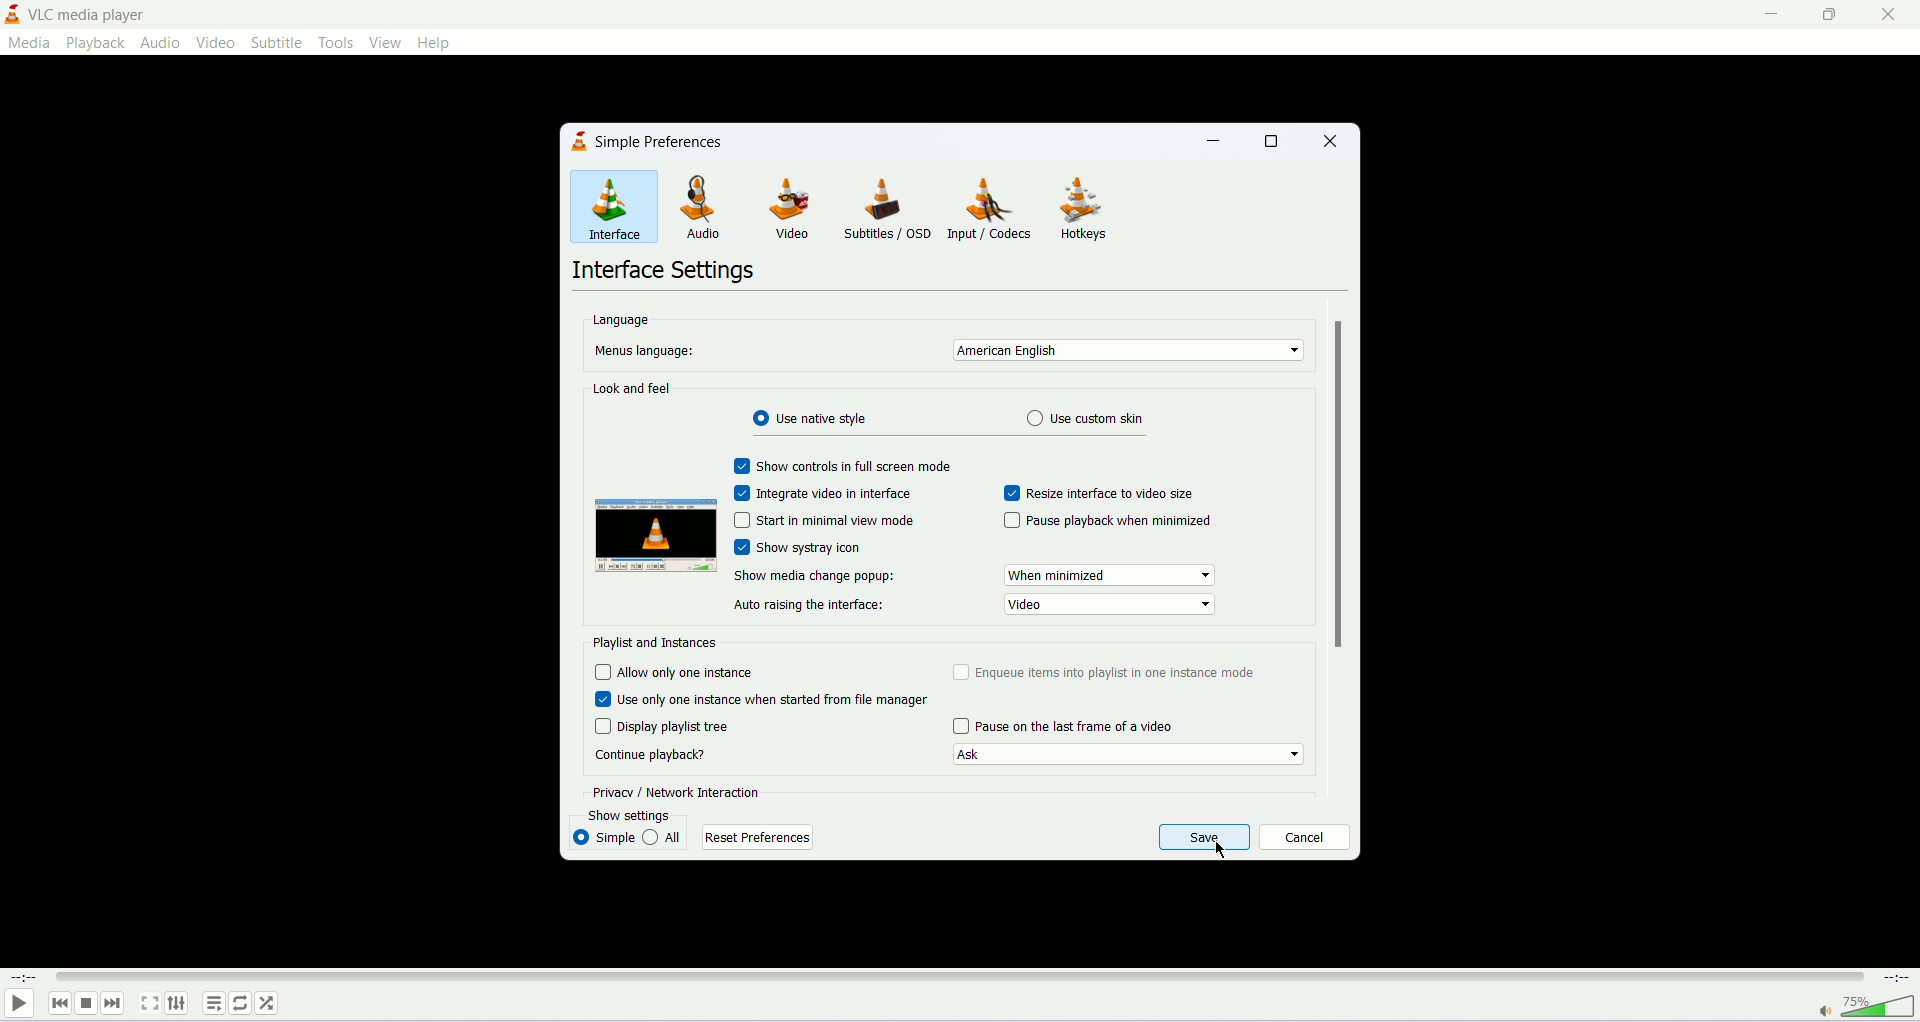 This screenshot has width=1920, height=1022. What do you see at coordinates (887, 210) in the screenshot?
I see `subtitles` at bounding box center [887, 210].